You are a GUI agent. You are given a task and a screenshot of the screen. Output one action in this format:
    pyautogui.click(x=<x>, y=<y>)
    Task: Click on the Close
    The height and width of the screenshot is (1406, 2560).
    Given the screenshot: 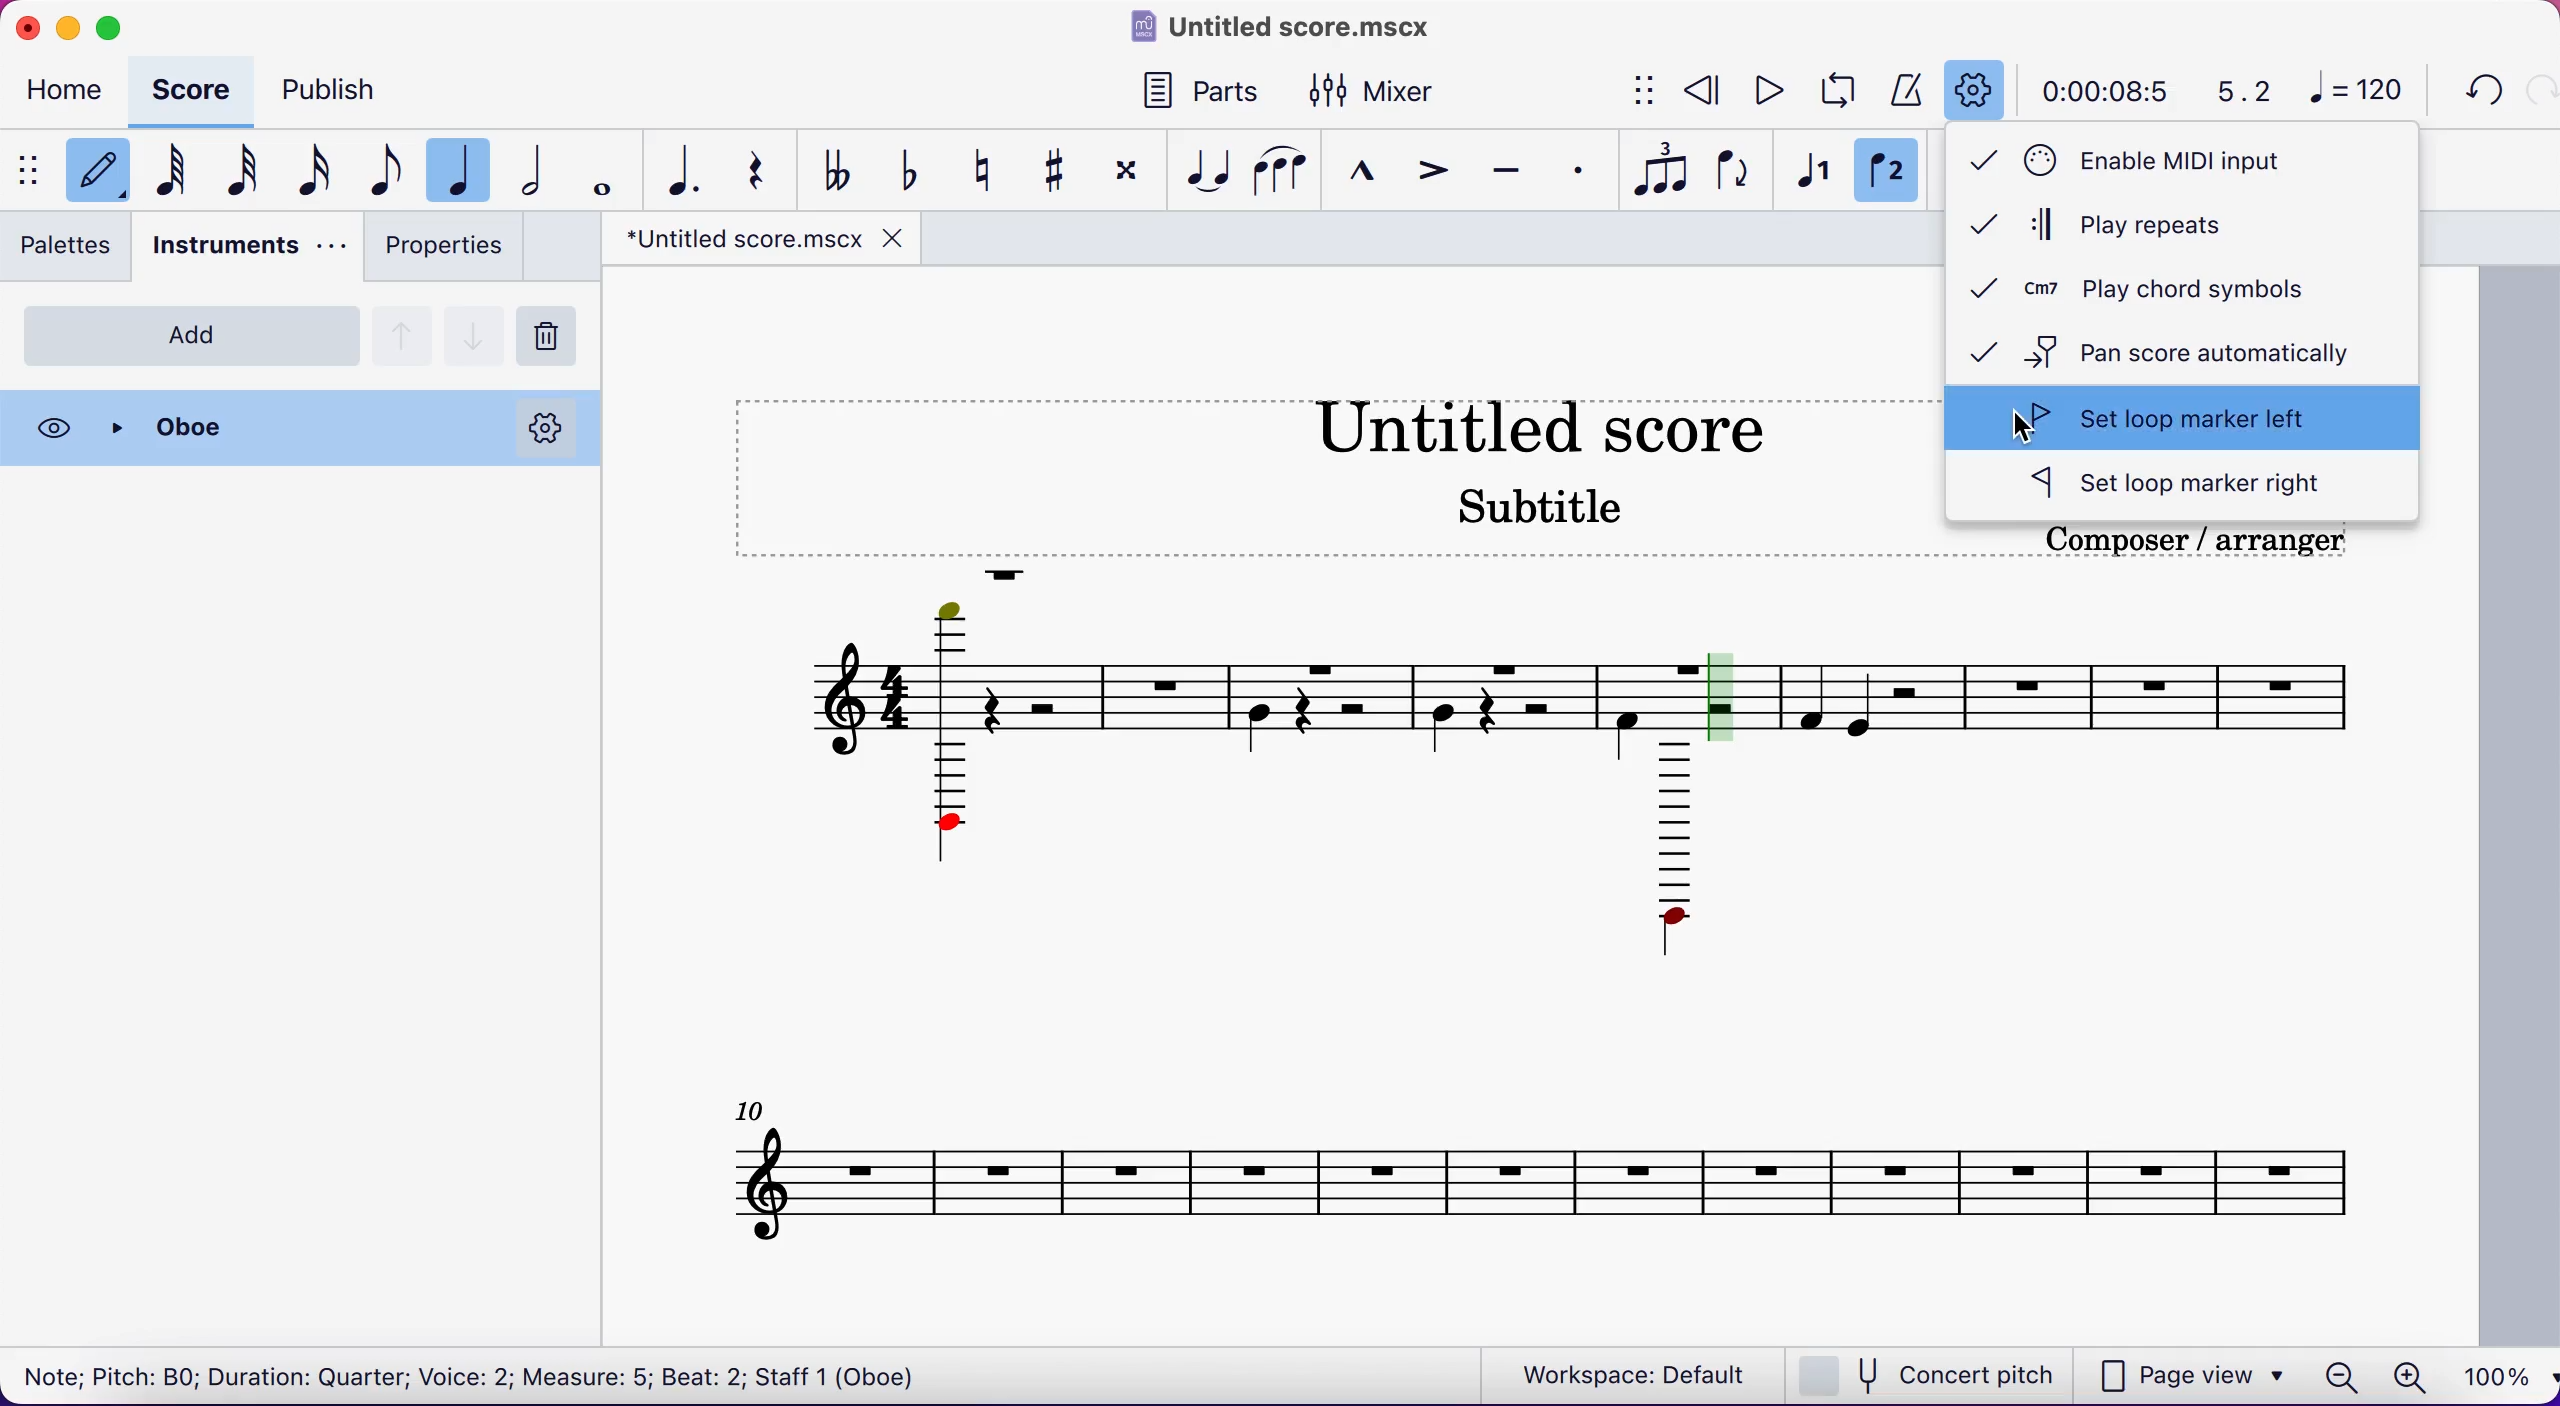 What is the action you would take?
    pyautogui.click(x=277, y=430)
    